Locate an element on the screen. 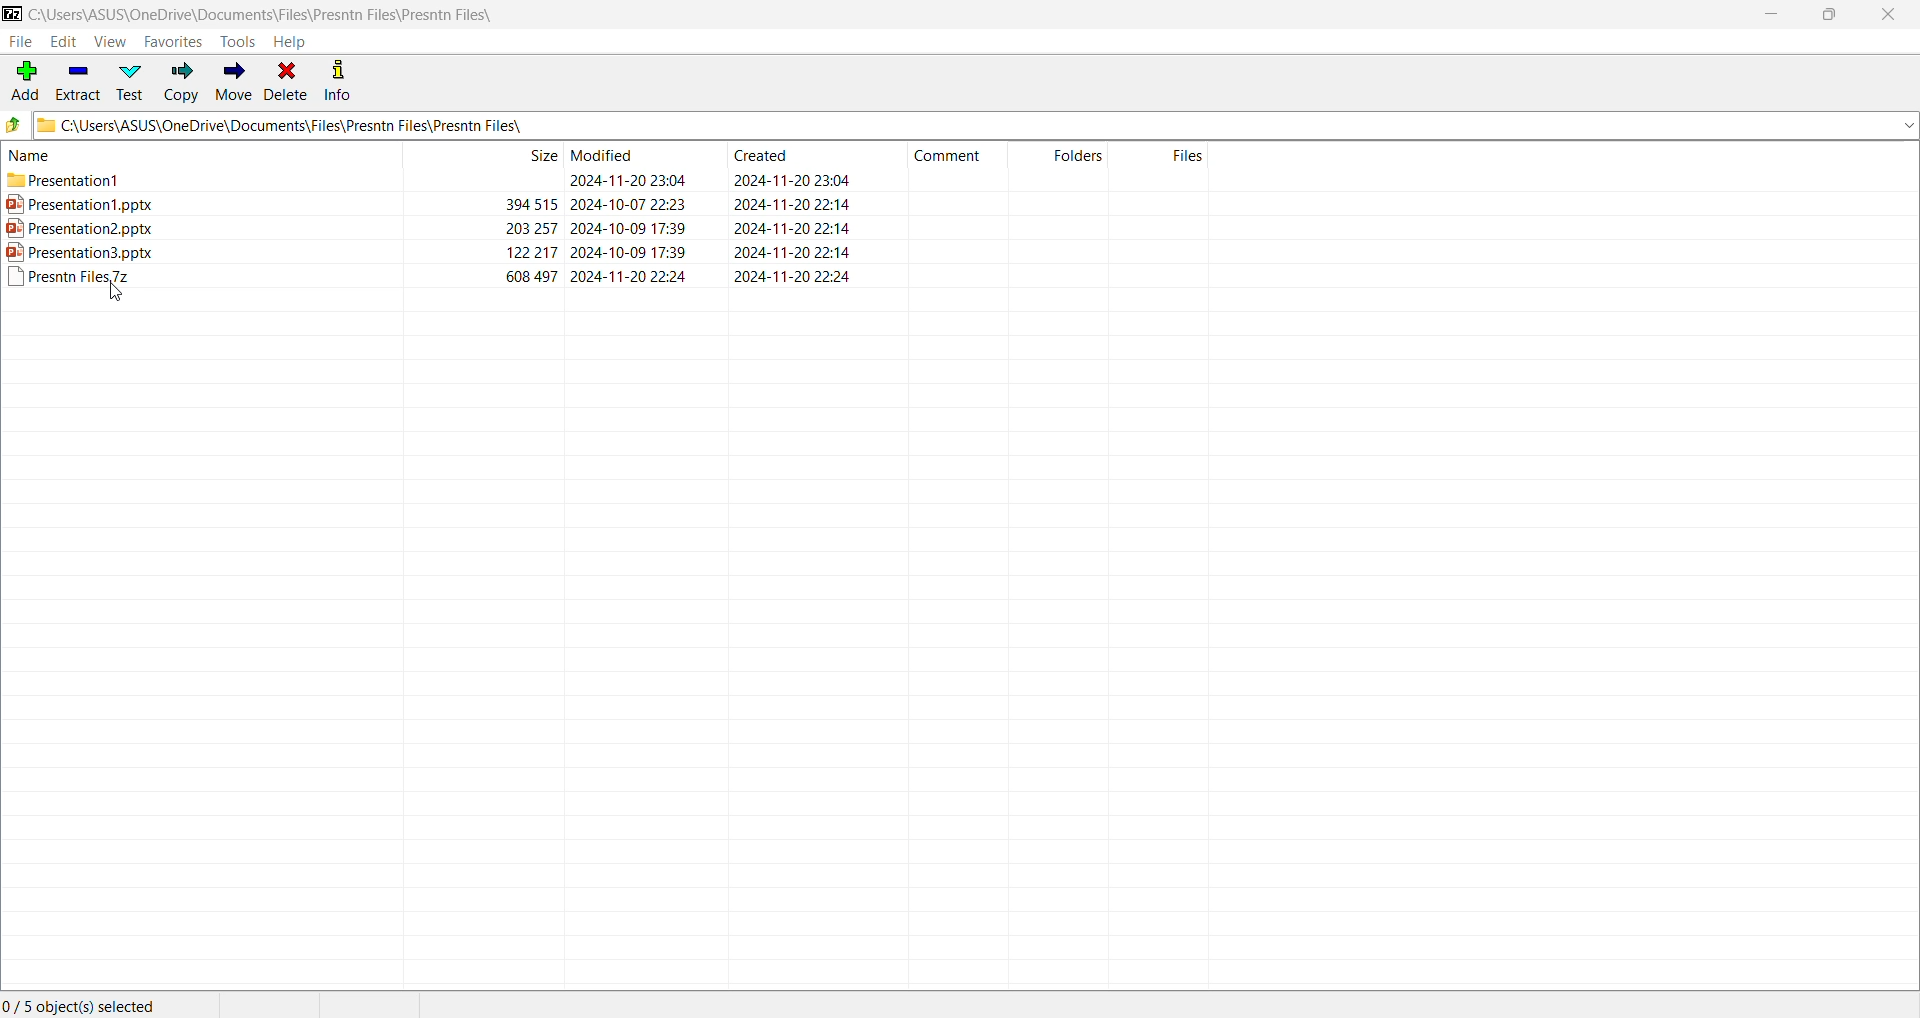 This screenshot has width=1920, height=1018. Move is located at coordinates (234, 82).